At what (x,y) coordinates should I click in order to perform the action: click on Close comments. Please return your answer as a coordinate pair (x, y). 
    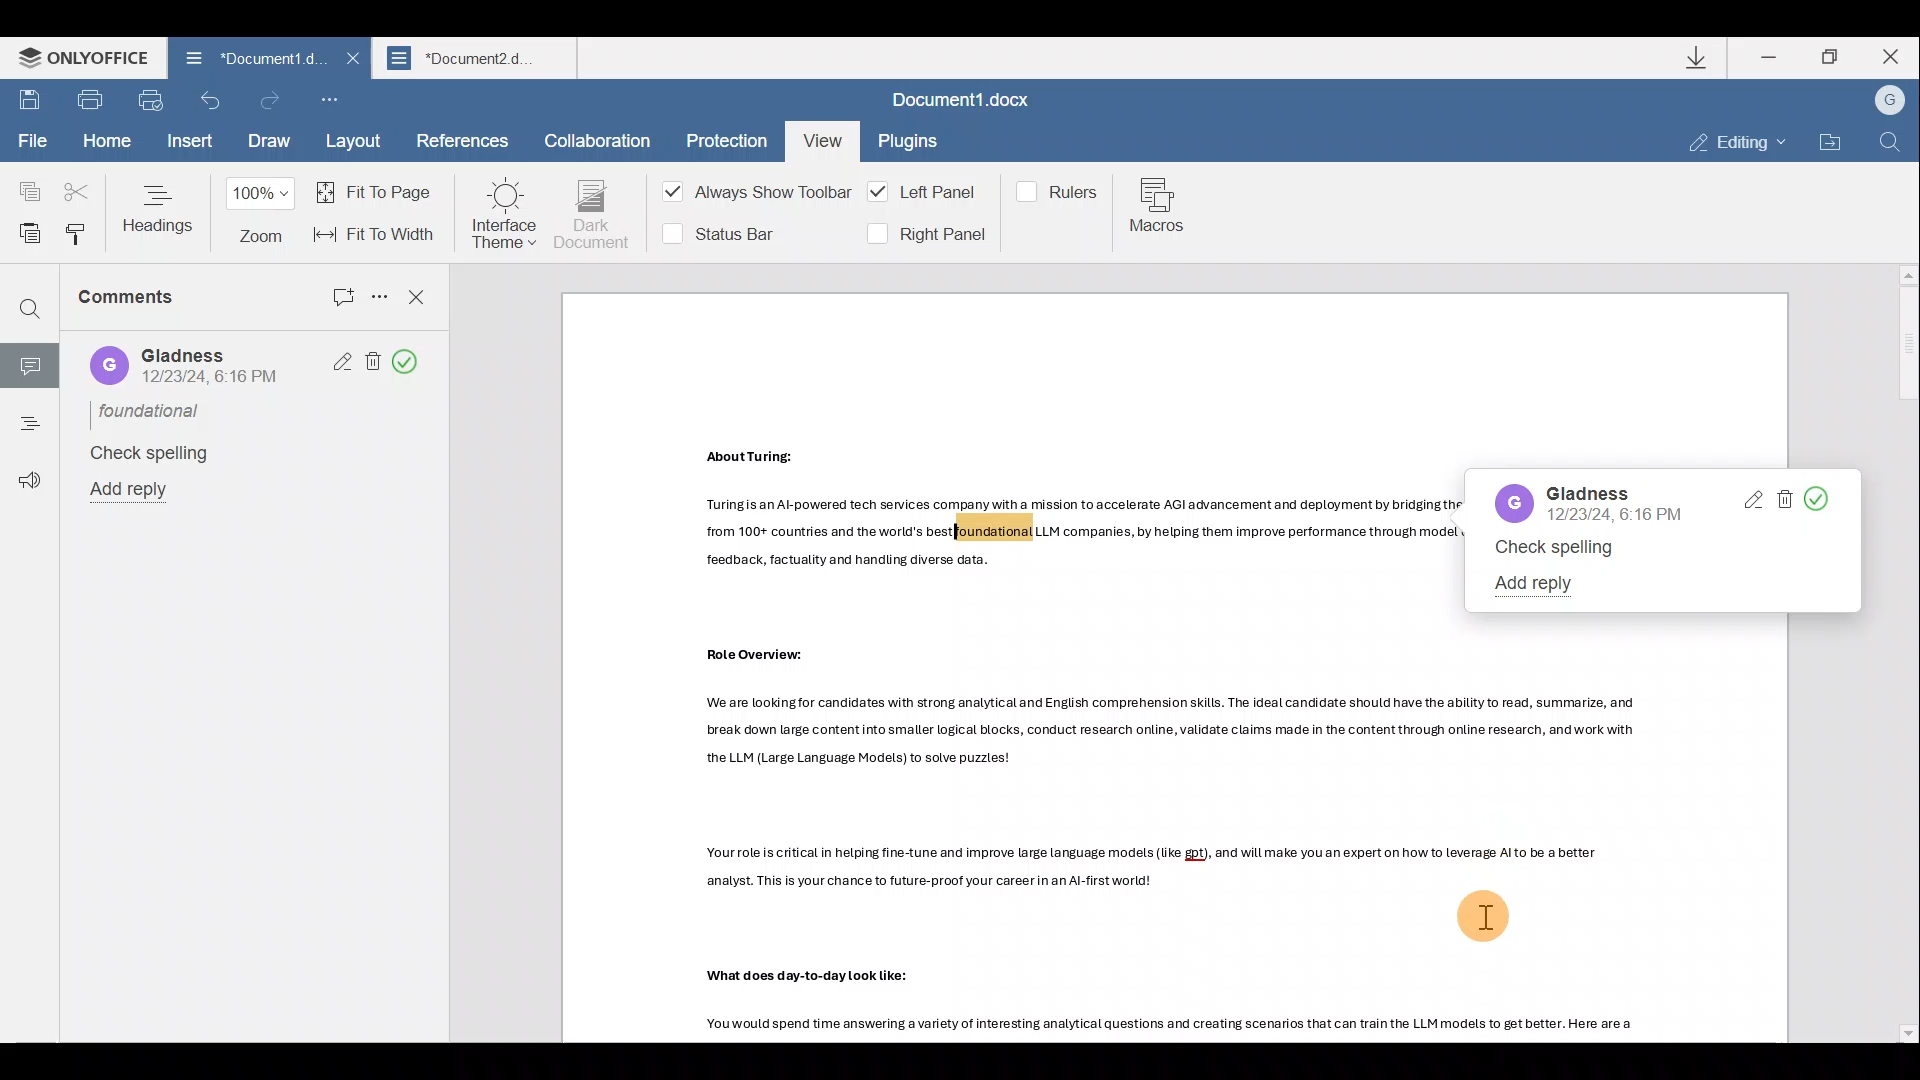
    Looking at the image, I should click on (418, 295).